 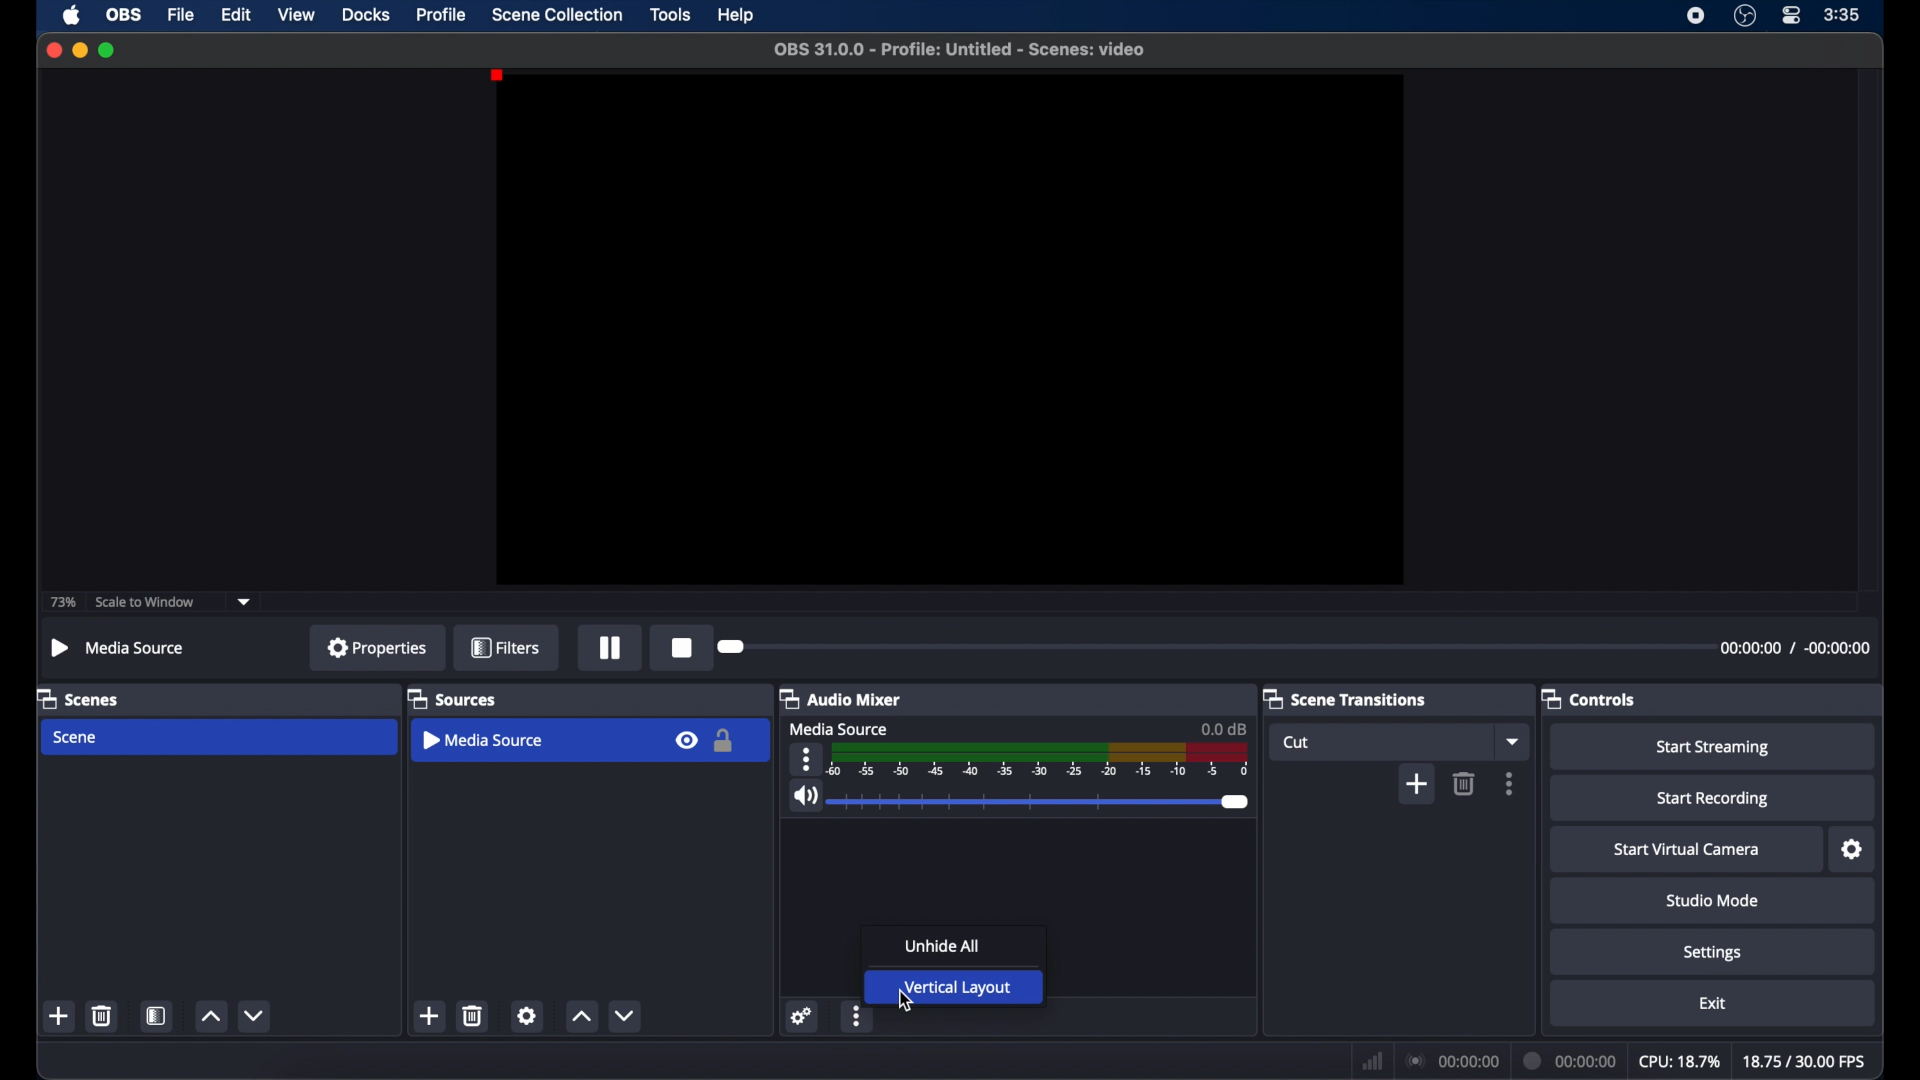 I want to click on add, so click(x=430, y=1015).